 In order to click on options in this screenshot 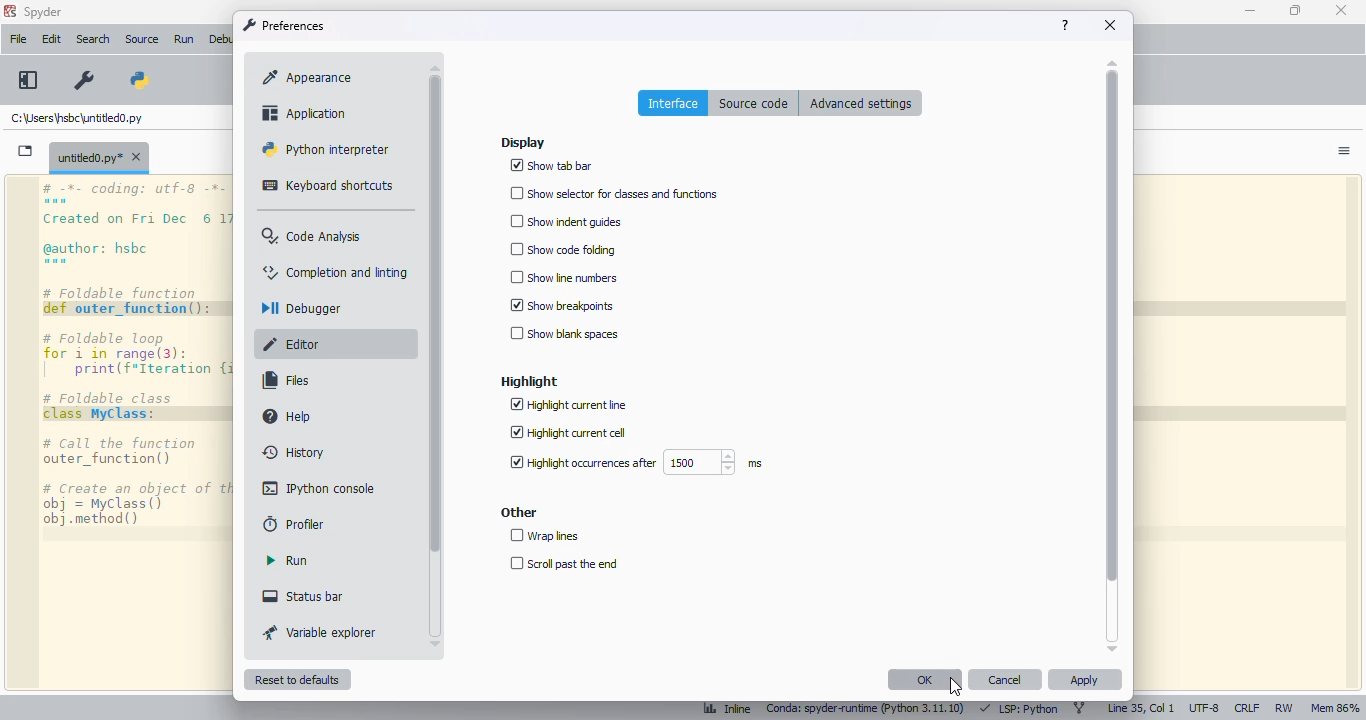, I will do `click(1345, 151)`.